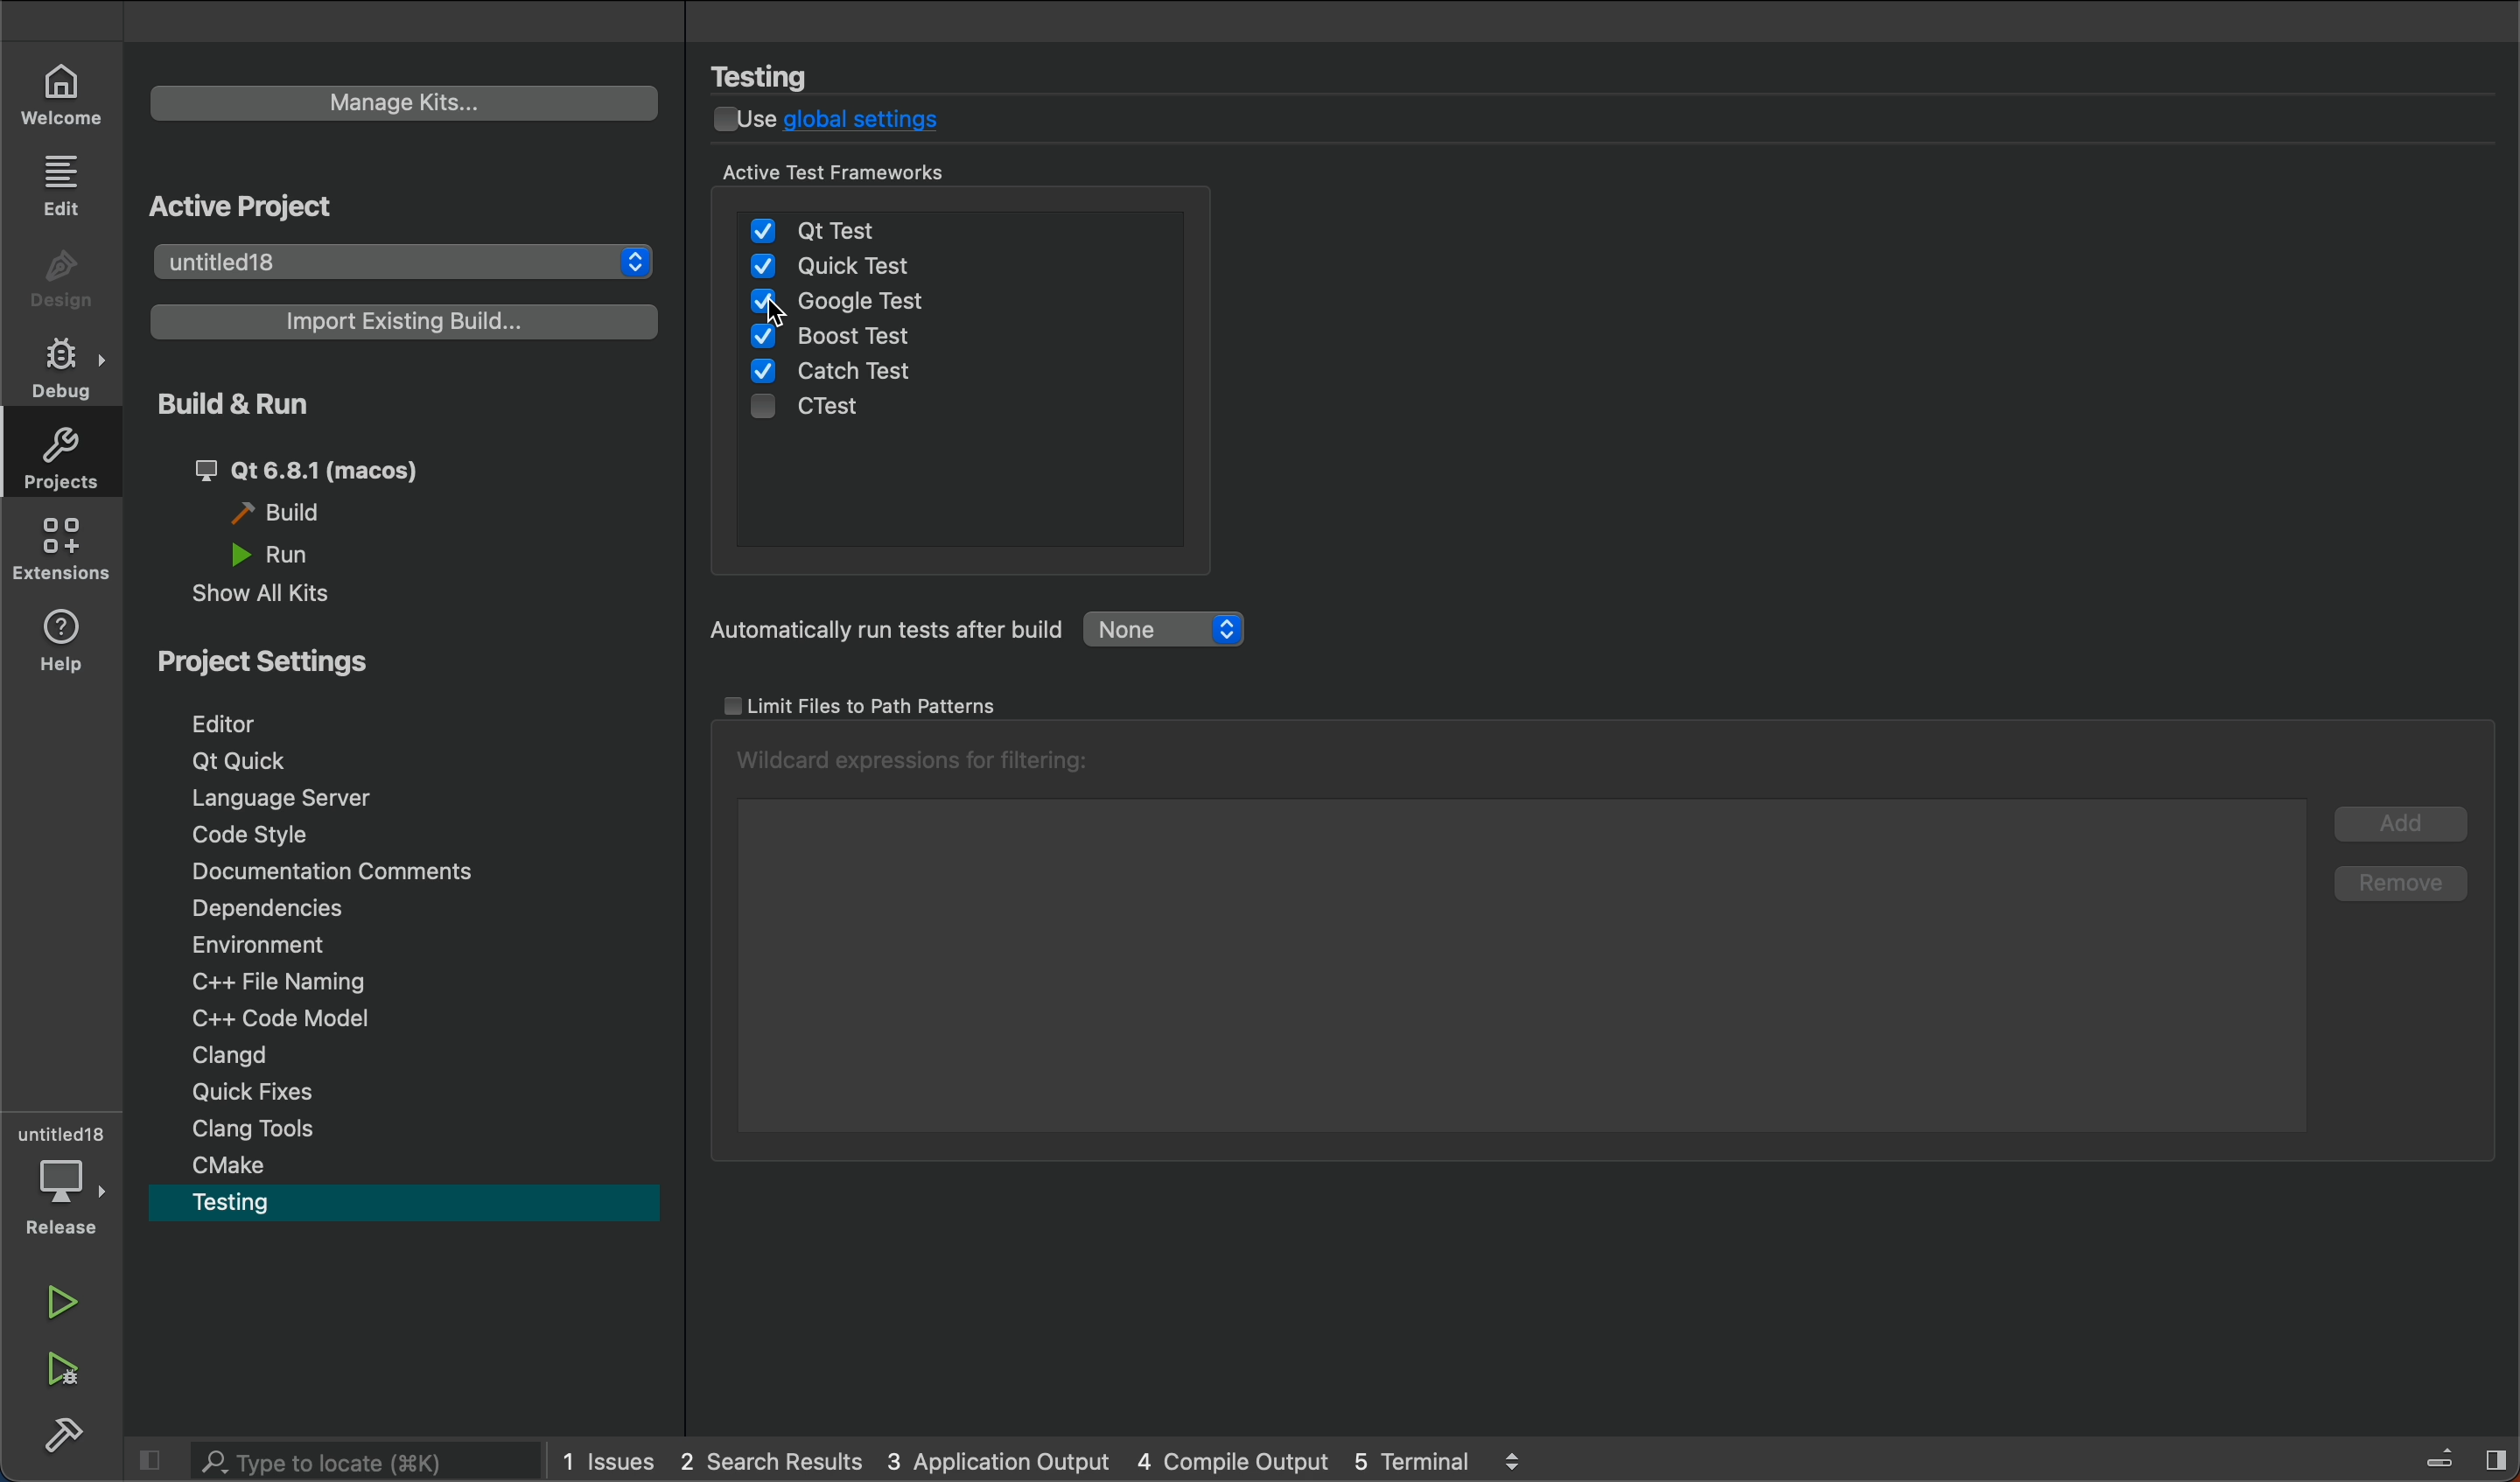 The image size is (2520, 1482). I want to click on logs, so click(1040, 1465).